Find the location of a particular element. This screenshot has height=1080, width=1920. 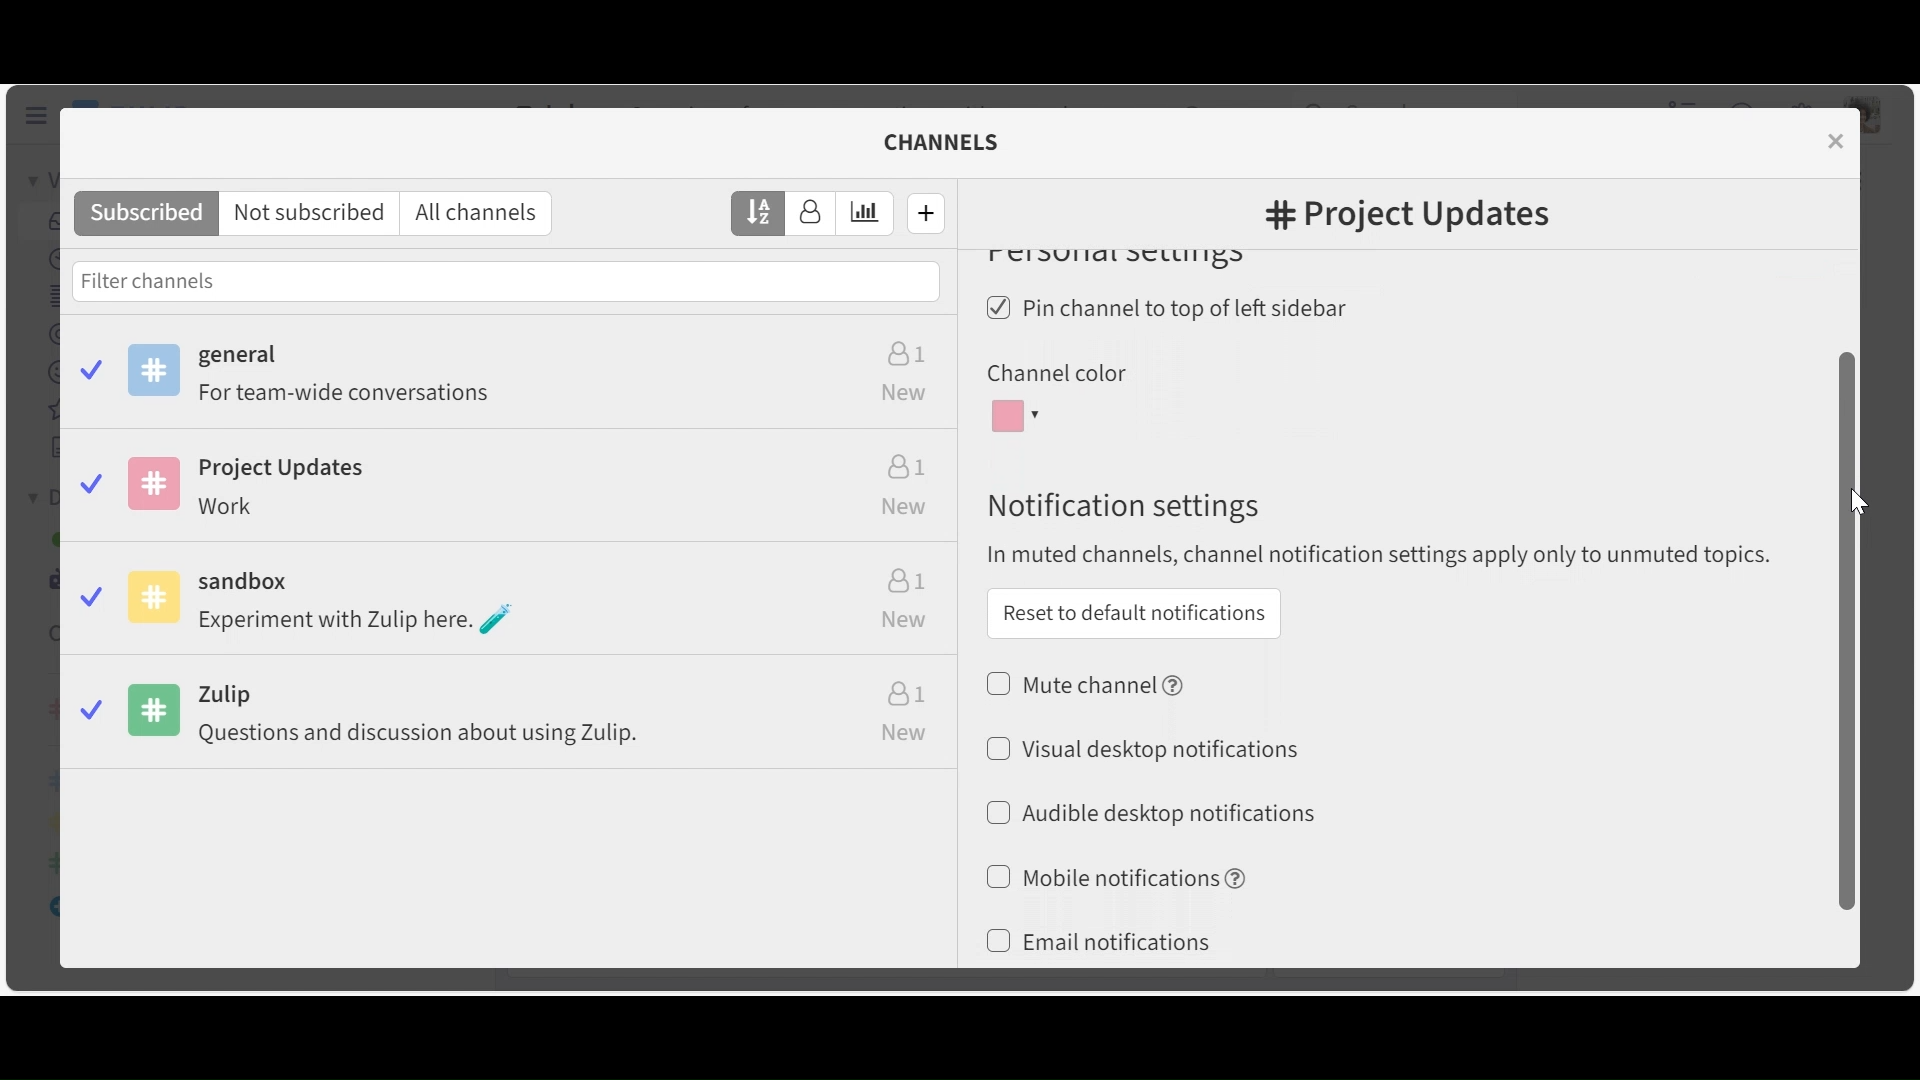

Zulip is located at coordinates (514, 717).